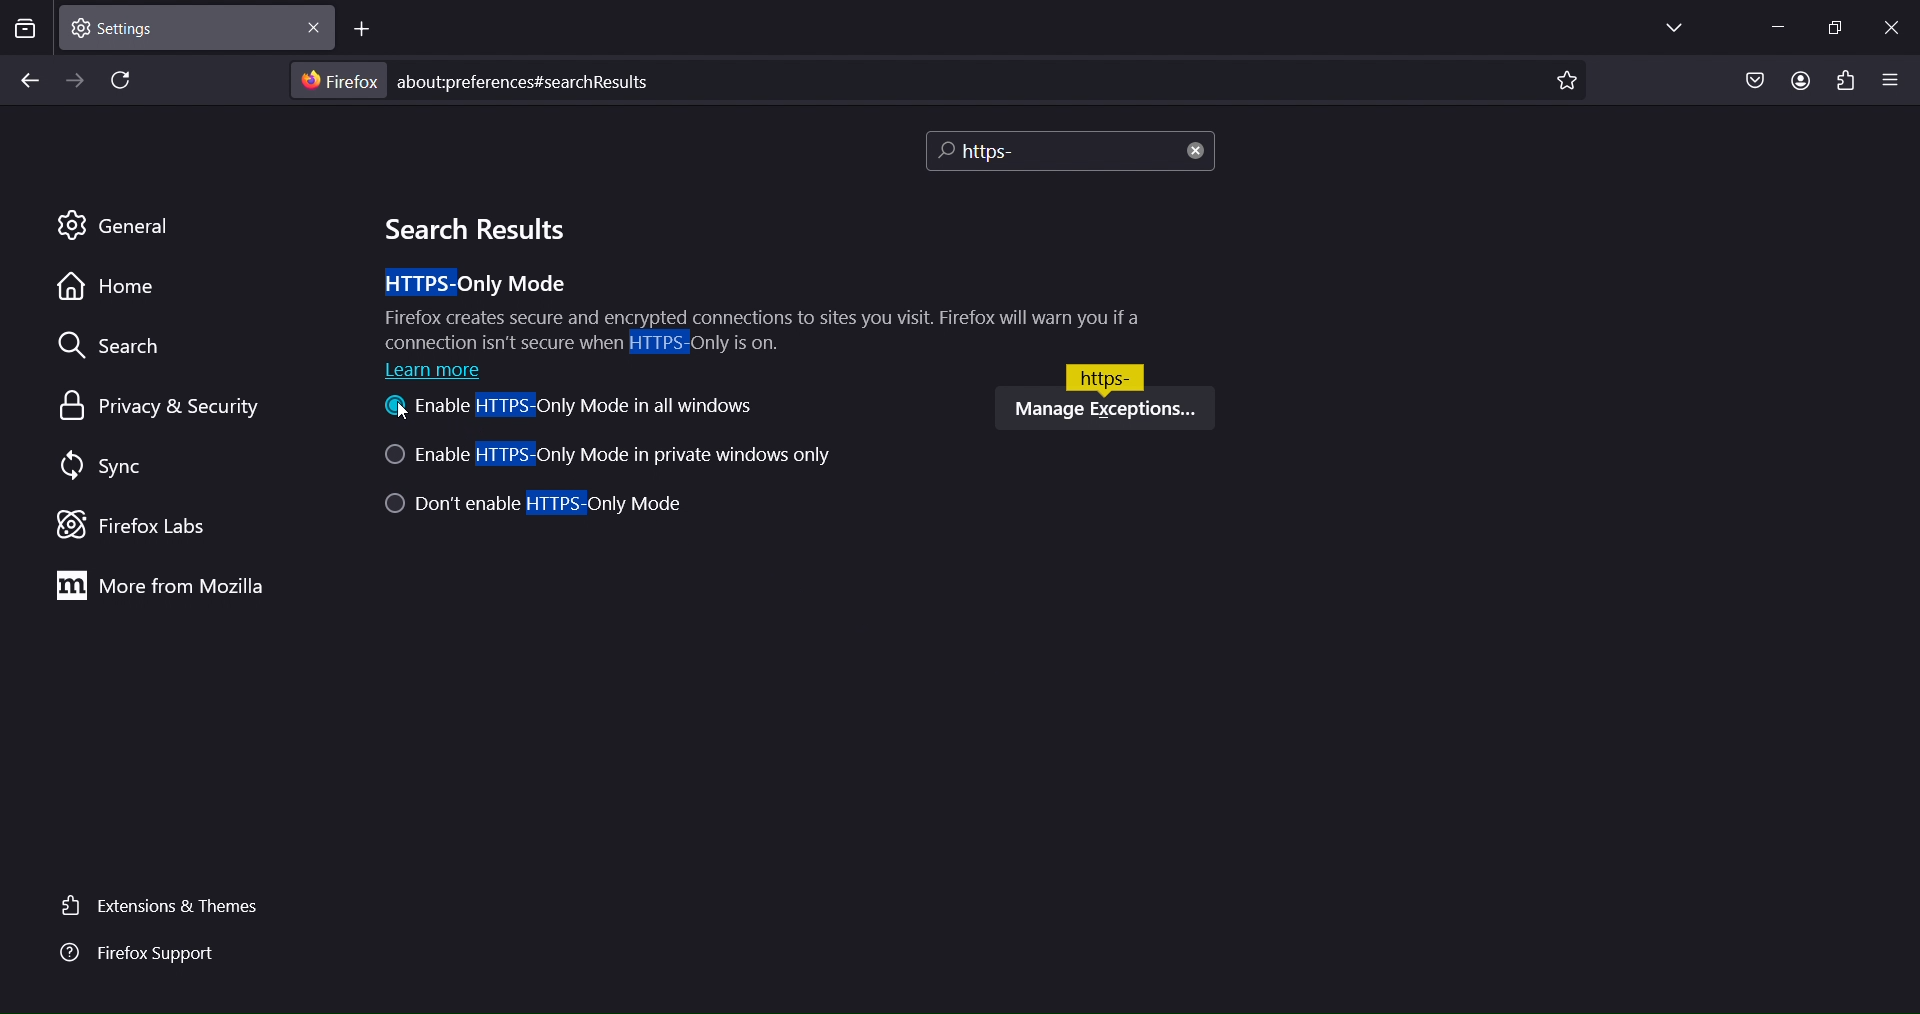 The width and height of the screenshot is (1920, 1014). What do you see at coordinates (1802, 80) in the screenshot?
I see `account` at bounding box center [1802, 80].